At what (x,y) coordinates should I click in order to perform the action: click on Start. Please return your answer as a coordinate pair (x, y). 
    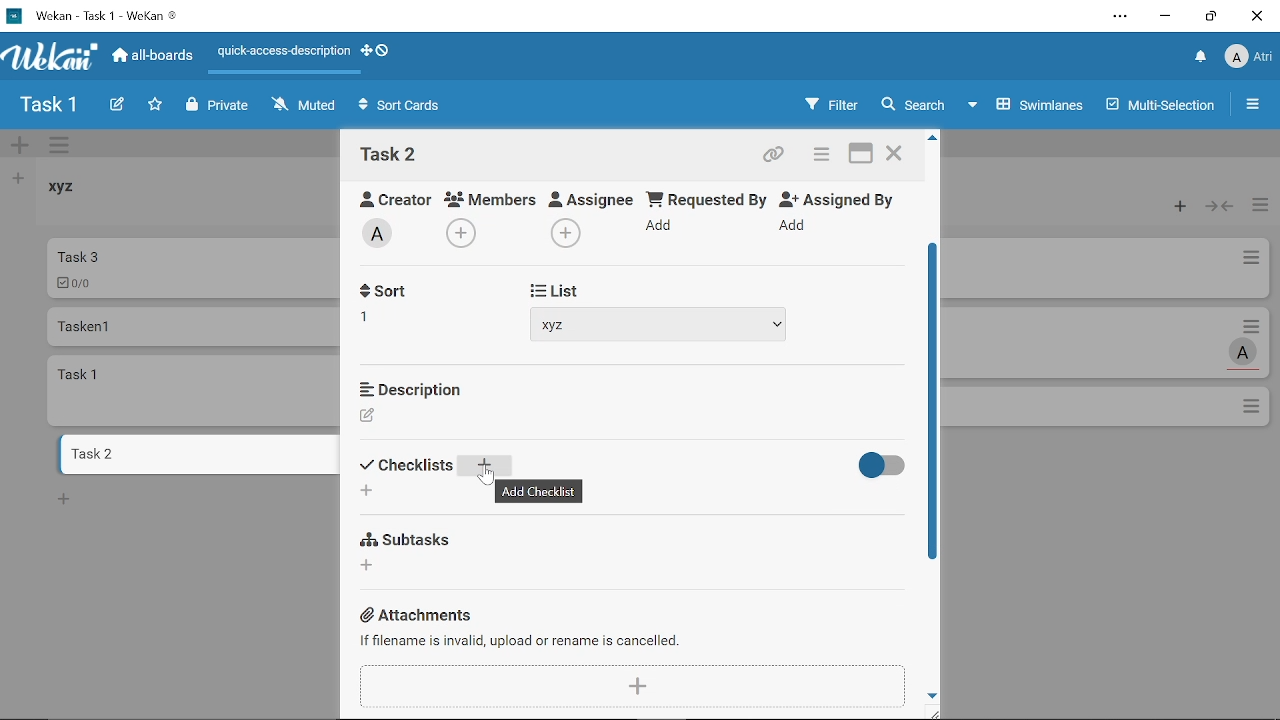
    Looking at the image, I should click on (549, 288).